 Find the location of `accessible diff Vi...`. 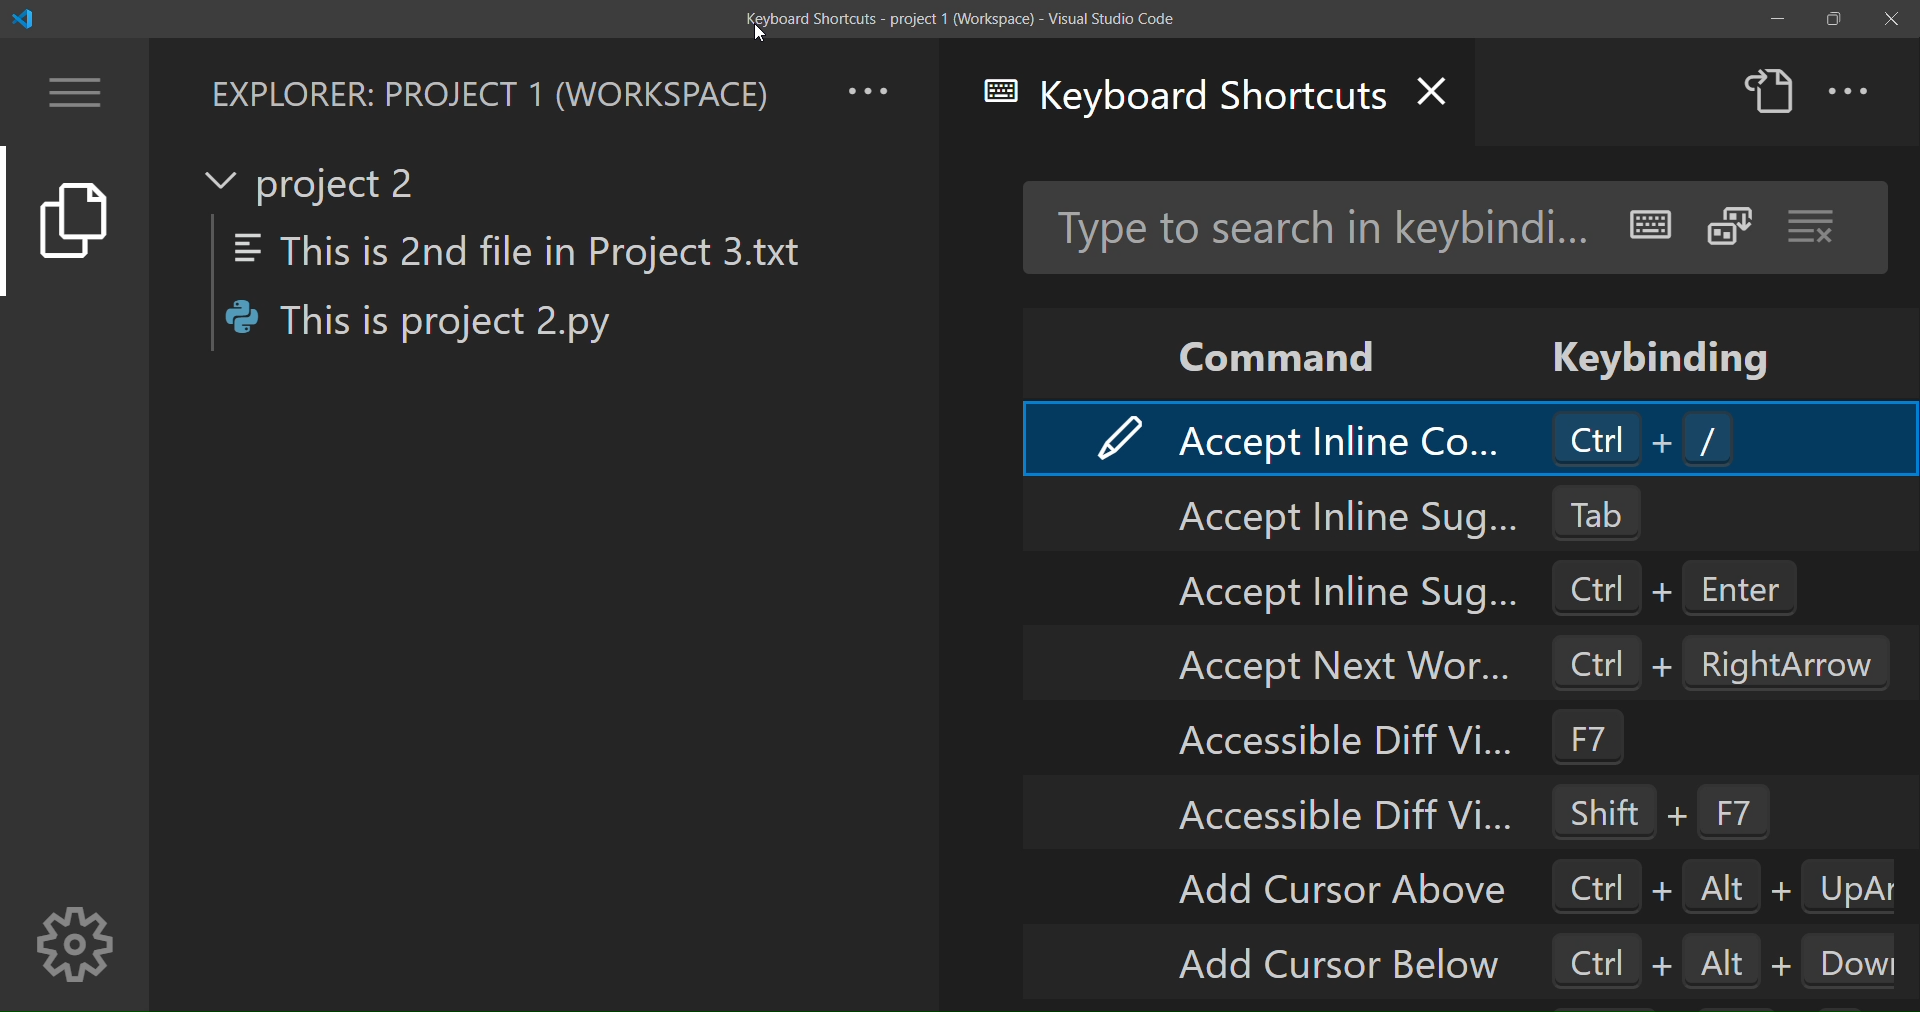

accessible diff Vi... is located at coordinates (1343, 743).